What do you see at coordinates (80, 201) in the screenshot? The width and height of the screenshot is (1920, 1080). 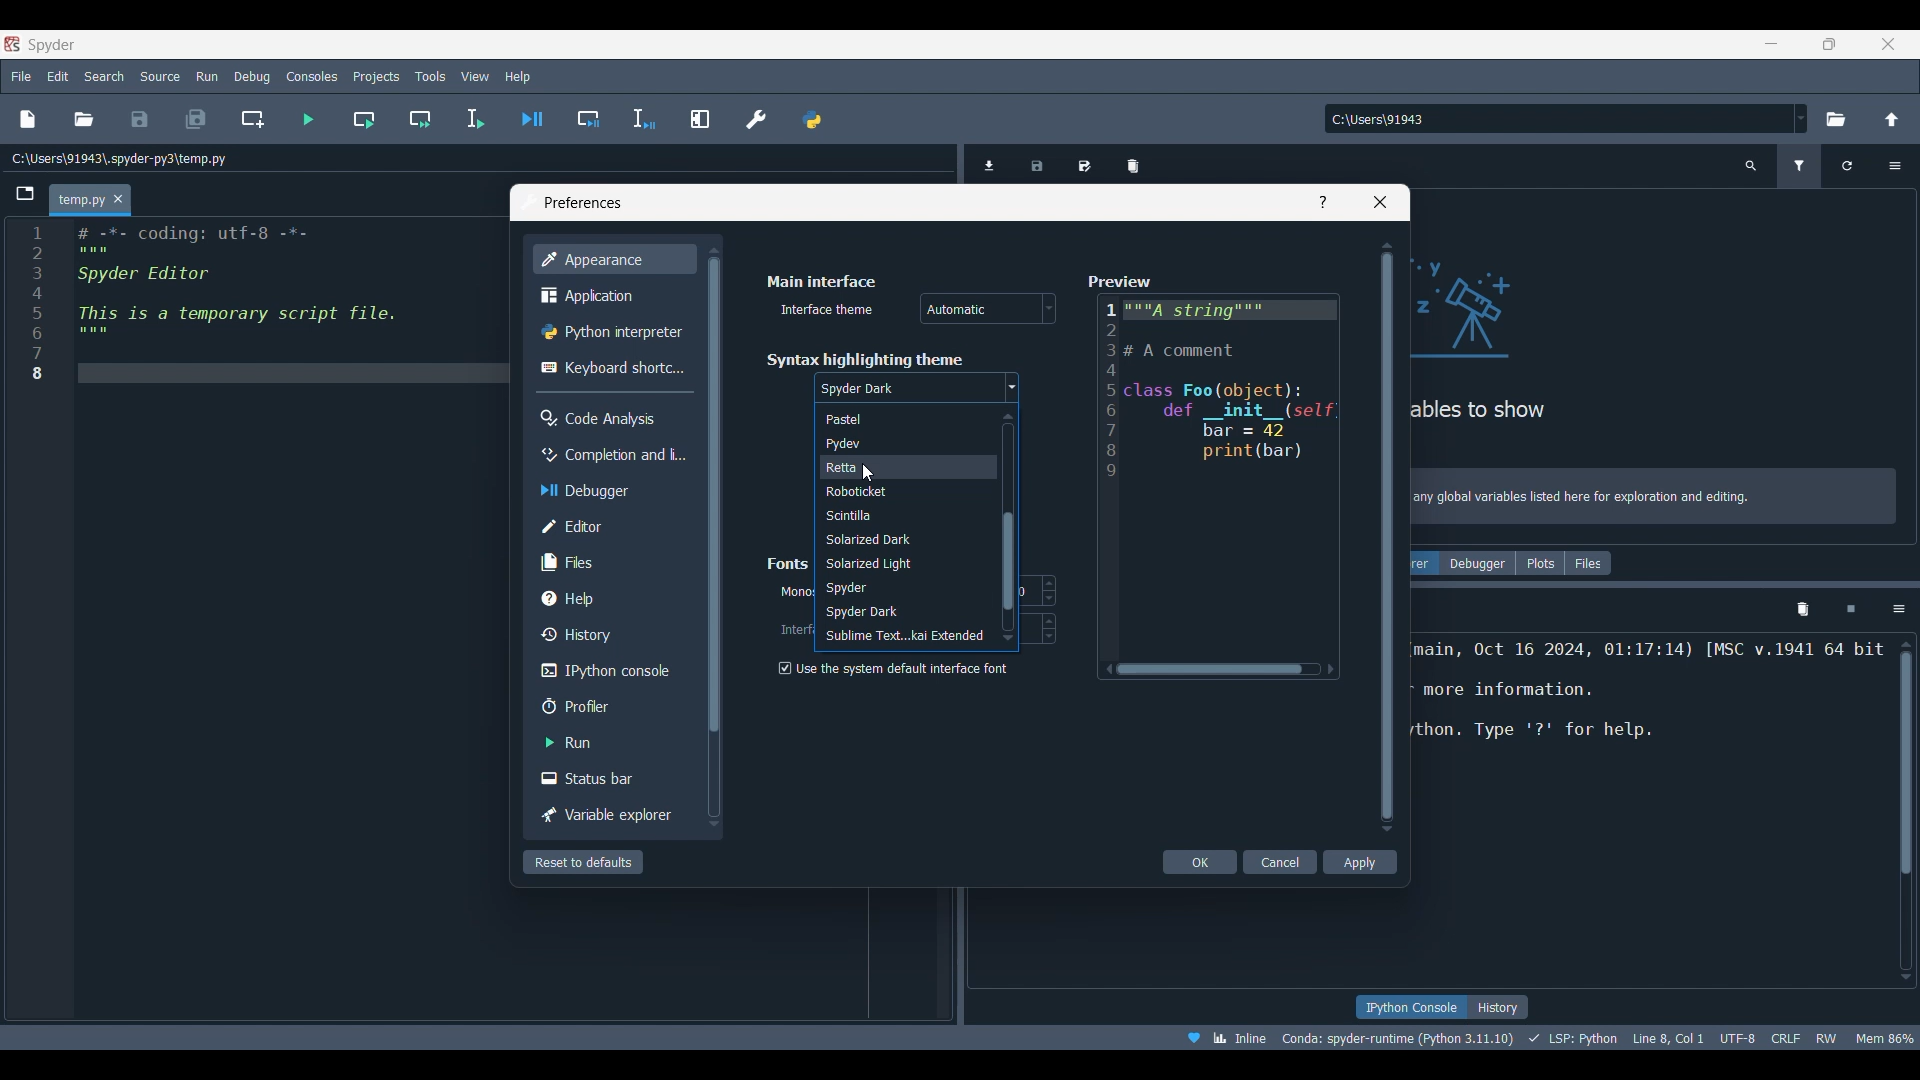 I see `Current tab highlighted` at bounding box center [80, 201].